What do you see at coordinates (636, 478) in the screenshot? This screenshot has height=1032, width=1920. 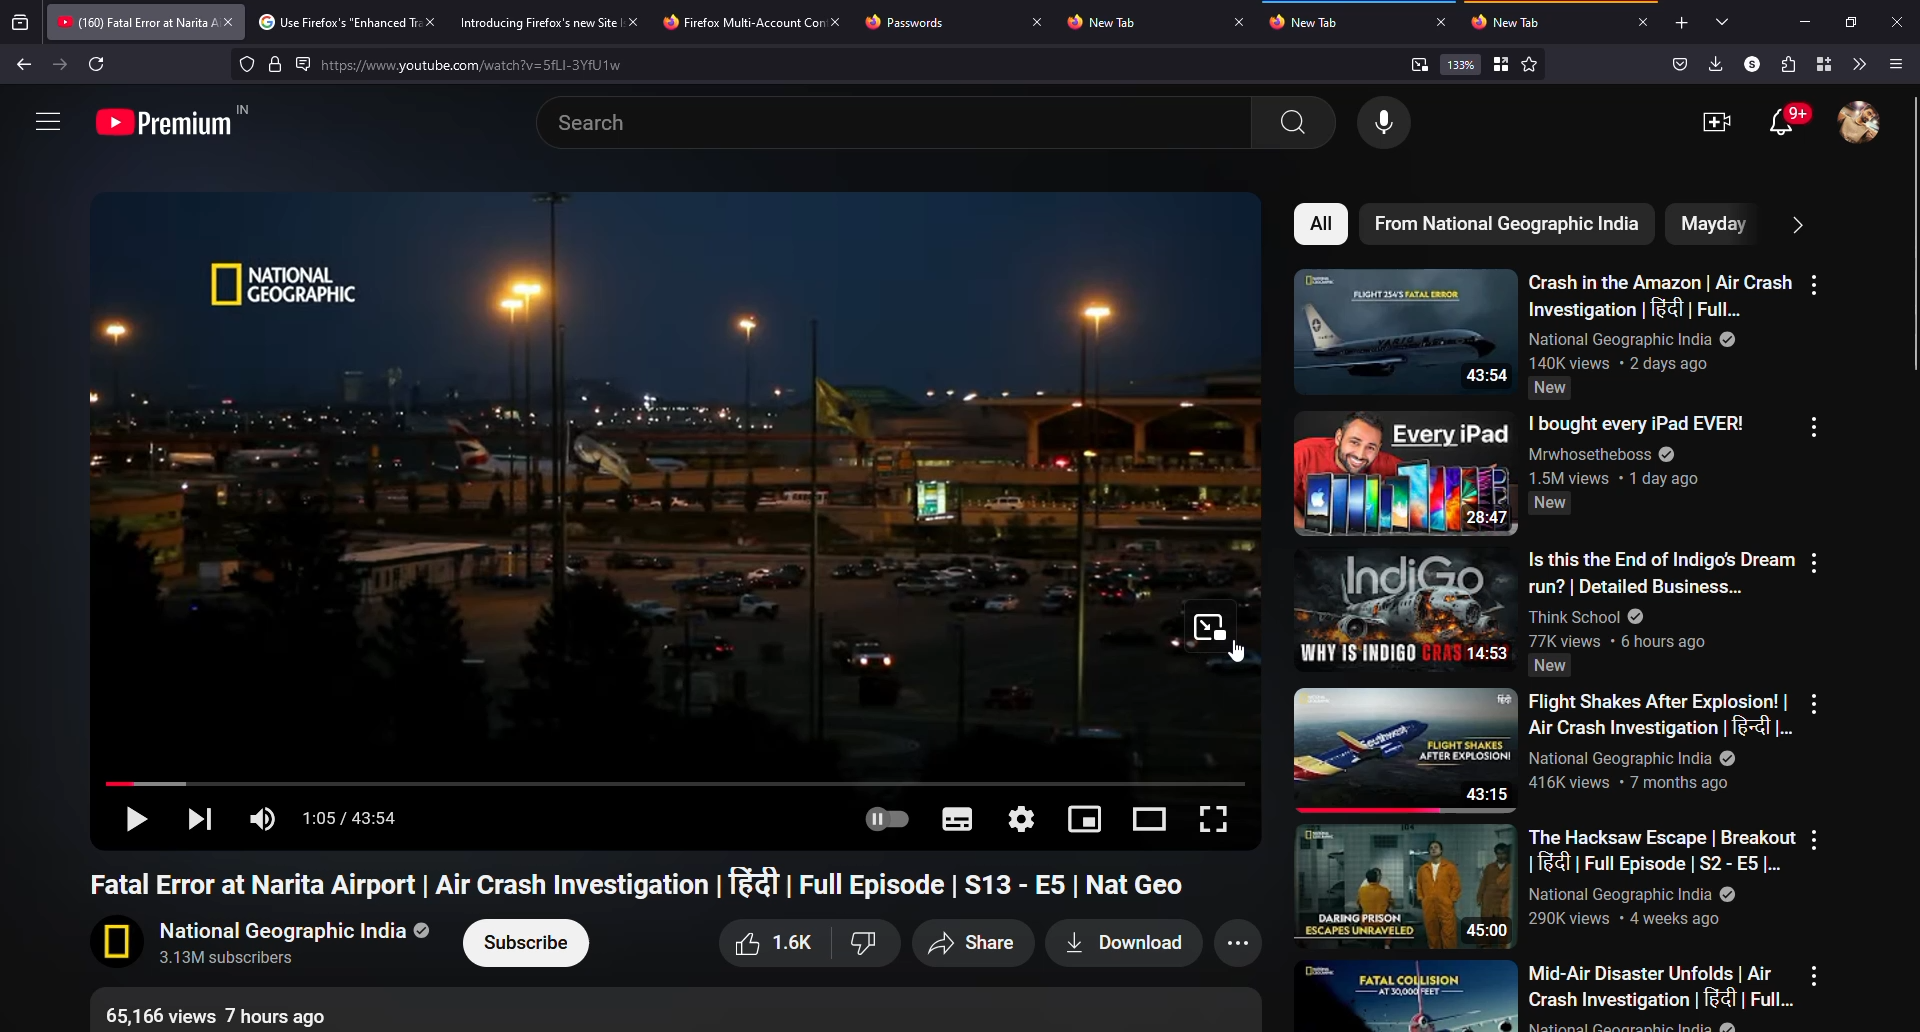 I see `video` at bounding box center [636, 478].